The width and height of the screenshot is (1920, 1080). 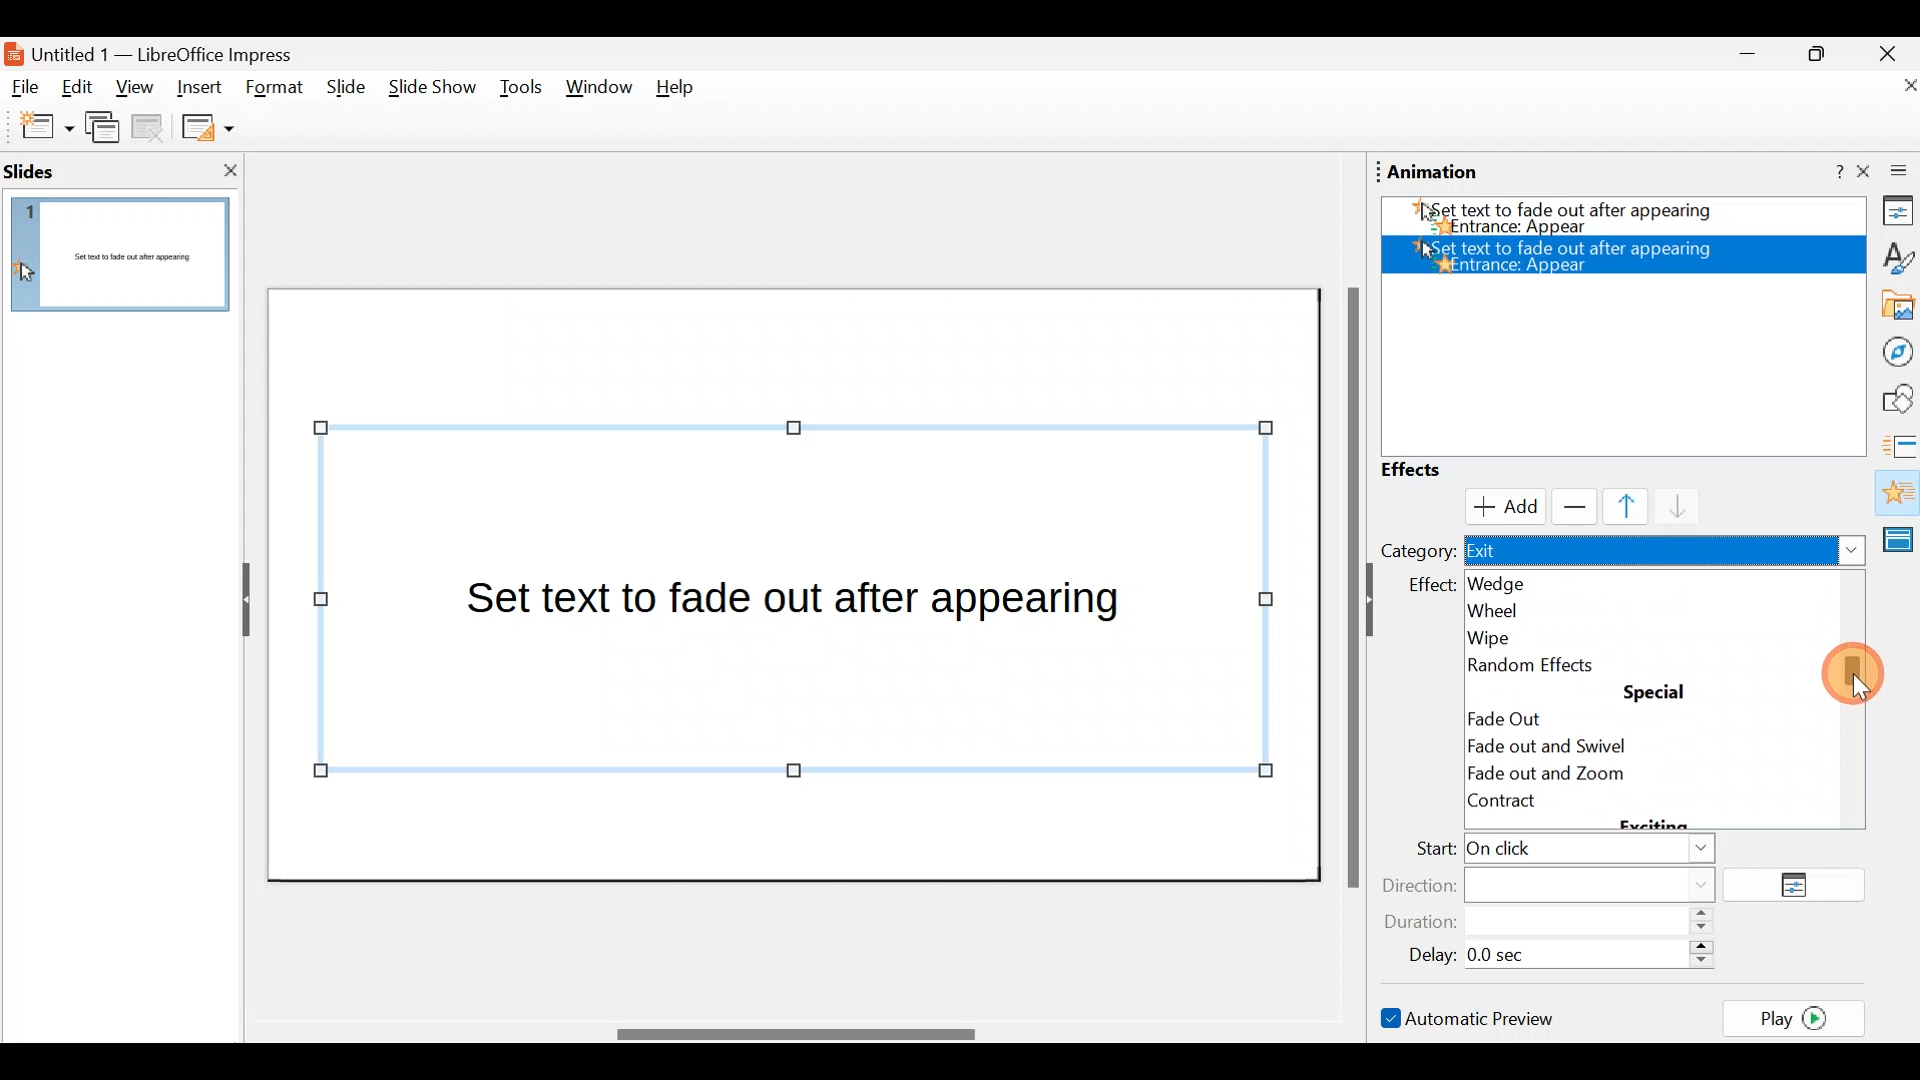 What do you see at coordinates (793, 1034) in the screenshot?
I see `Scroll bar` at bounding box center [793, 1034].